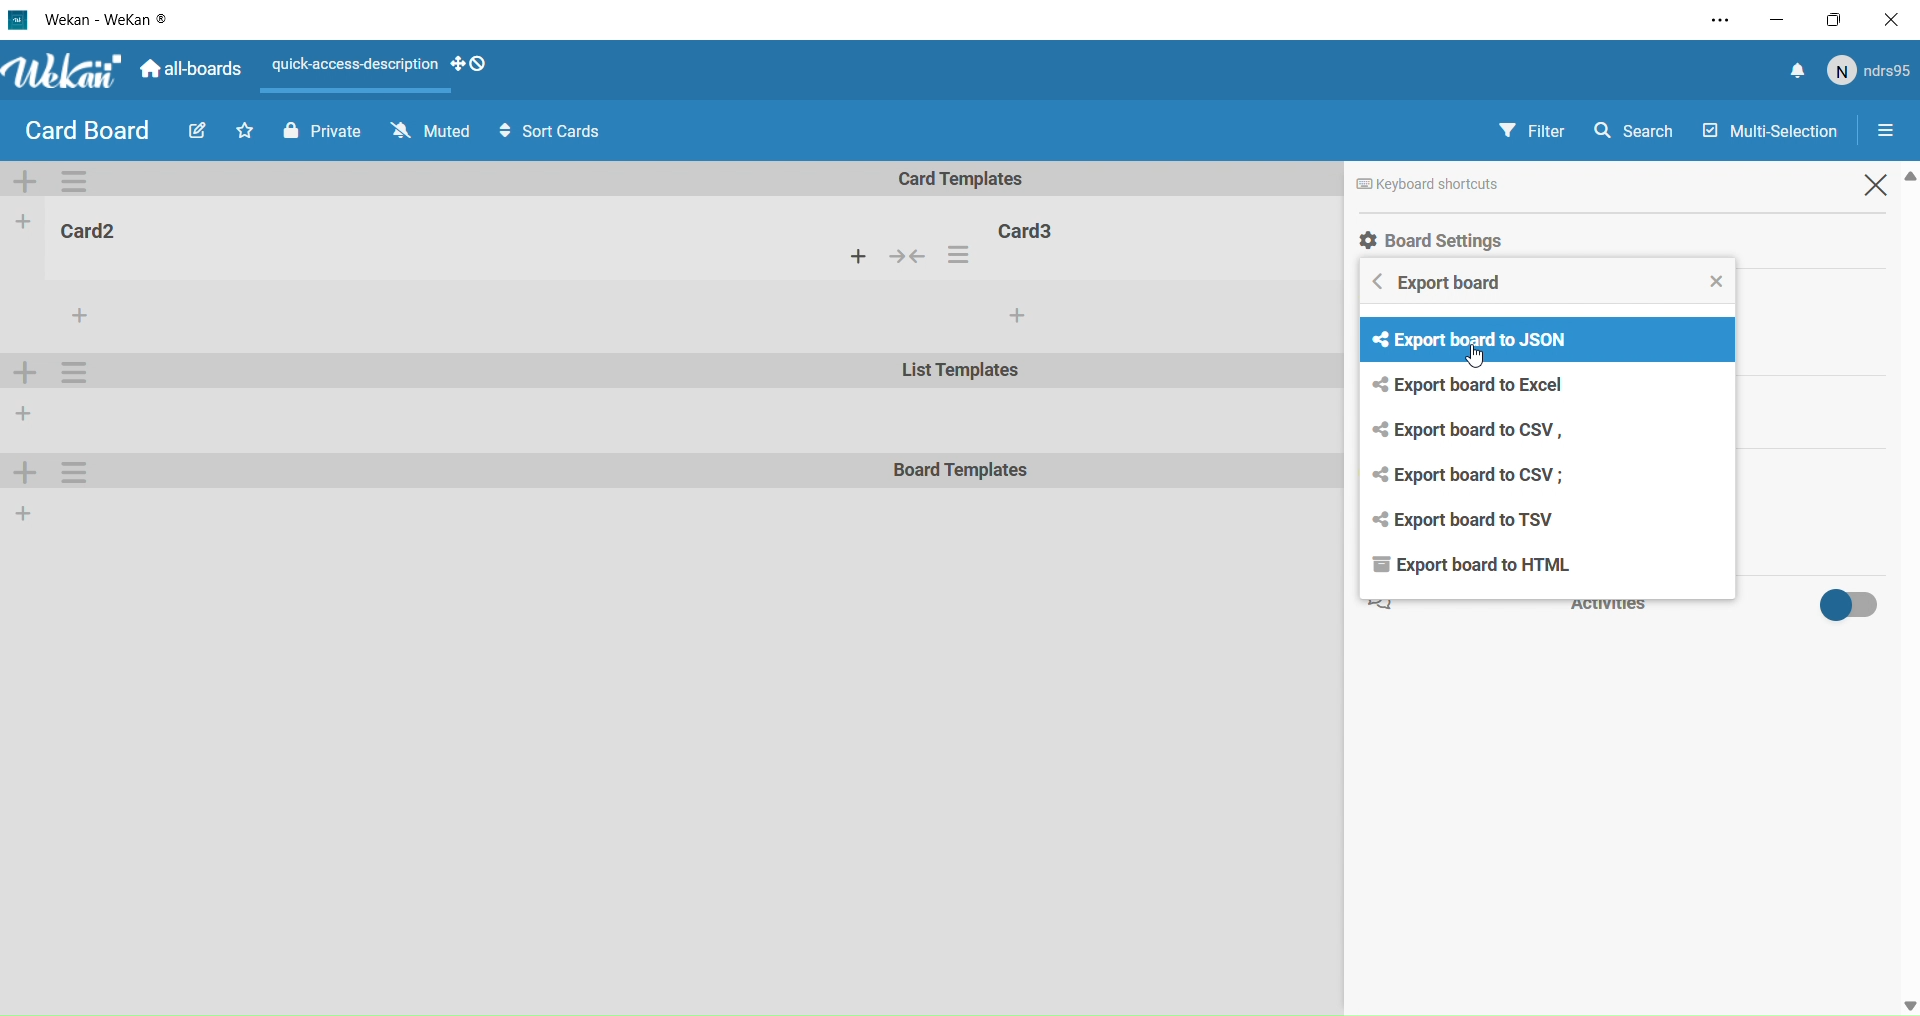  I want to click on Users, so click(1873, 72).